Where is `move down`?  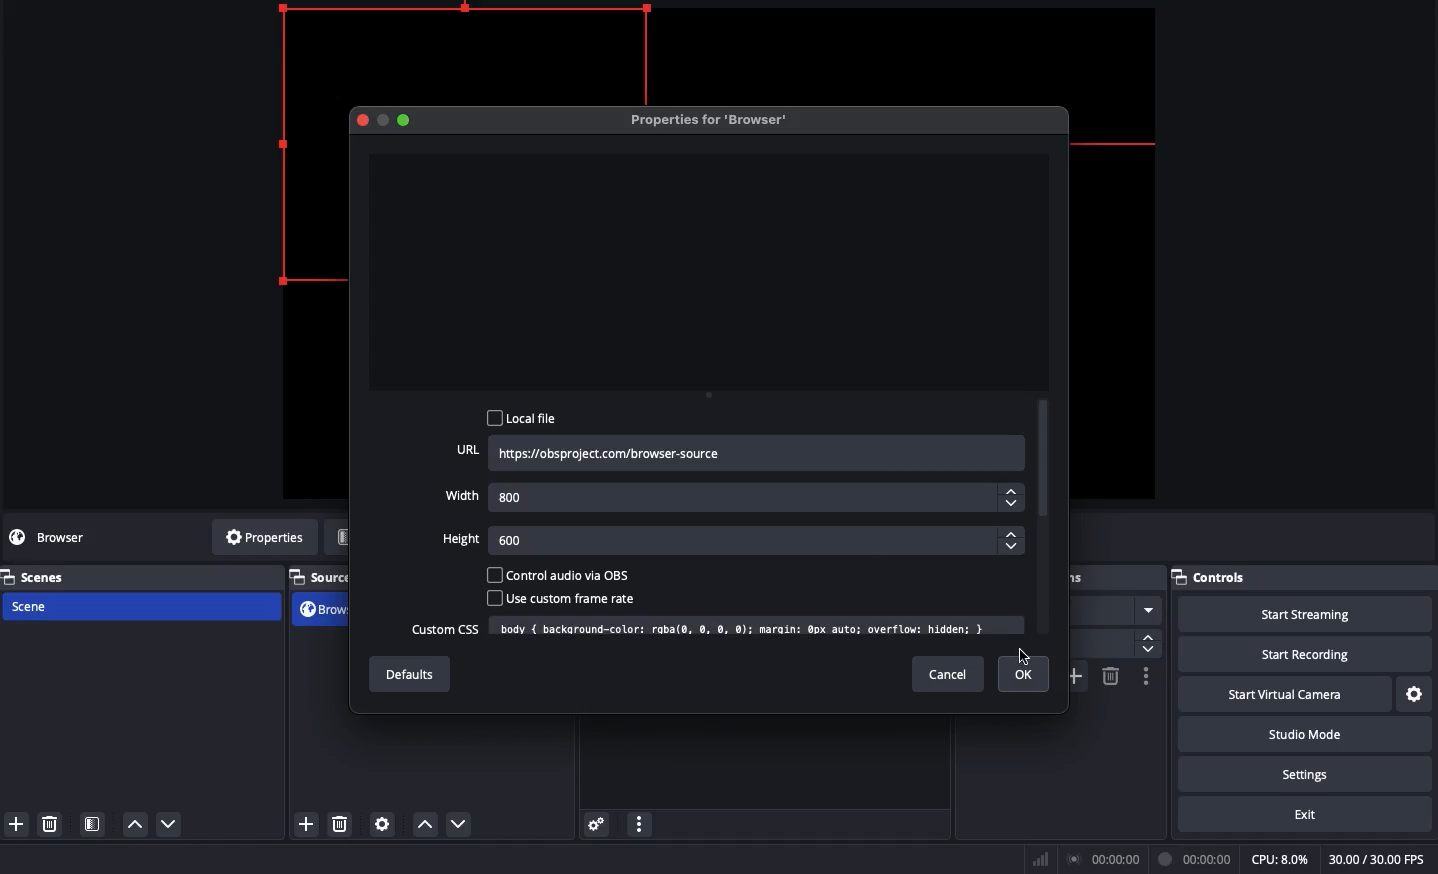 move down is located at coordinates (175, 821).